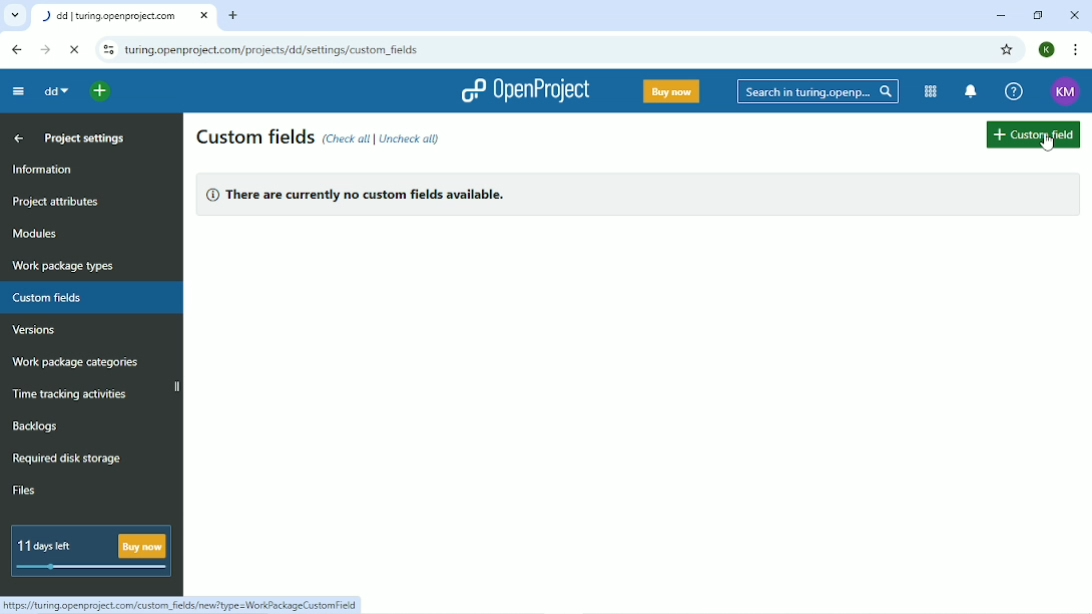 The width and height of the screenshot is (1092, 614). What do you see at coordinates (18, 91) in the screenshot?
I see `Collapse project menu` at bounding box center [18, 91].